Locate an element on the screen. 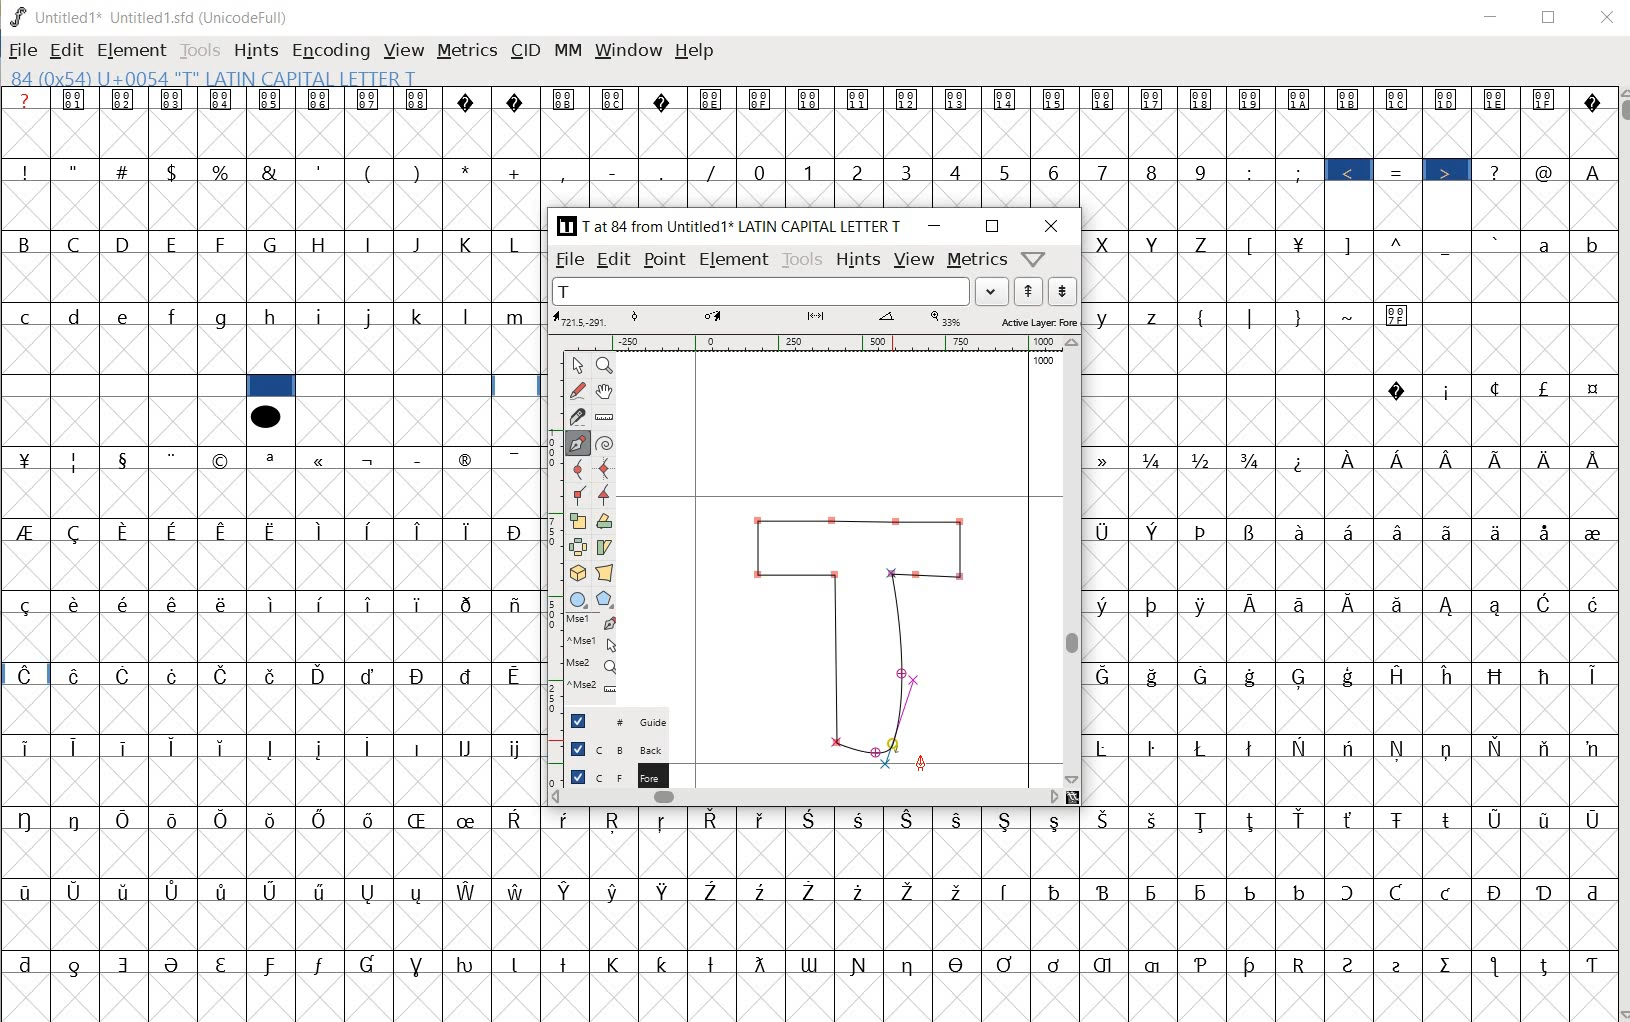 The height and width of the screenshot is (1022, 1630). Symbol is located at coordinates (1299, 891).